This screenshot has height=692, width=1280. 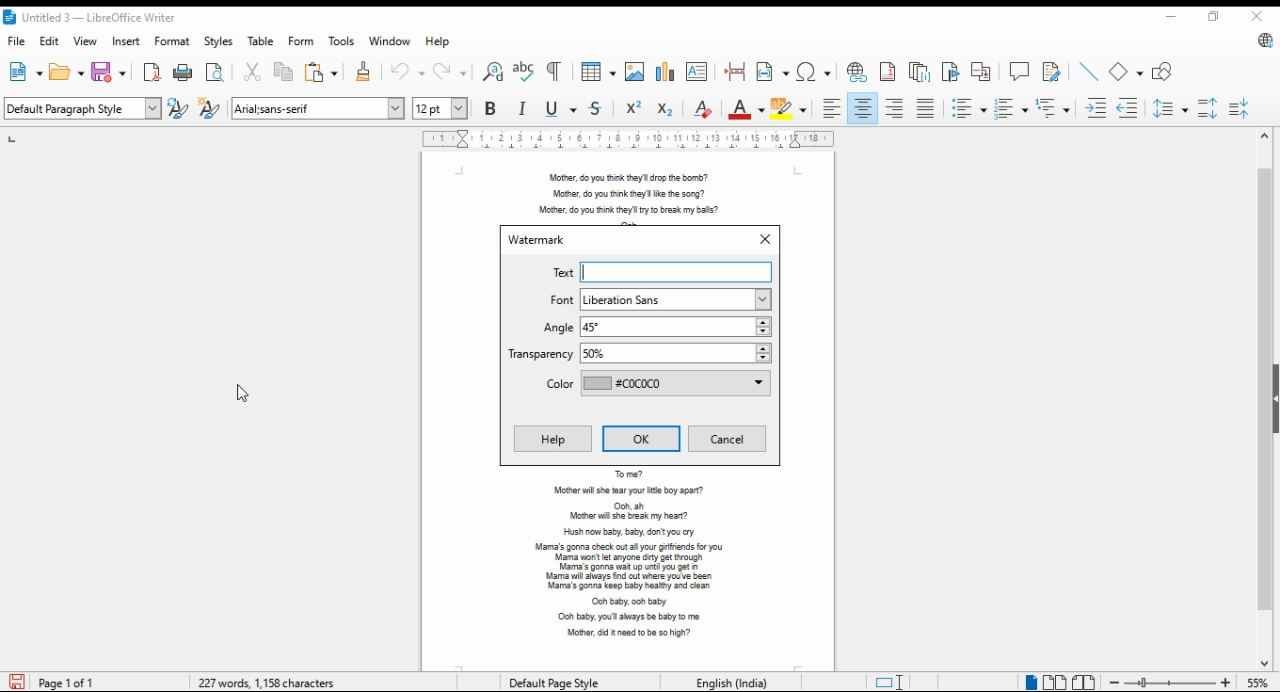 What do you see at coordinates (17, 43) in the screenshot?
I see `file` at bounding box center [17, 43].